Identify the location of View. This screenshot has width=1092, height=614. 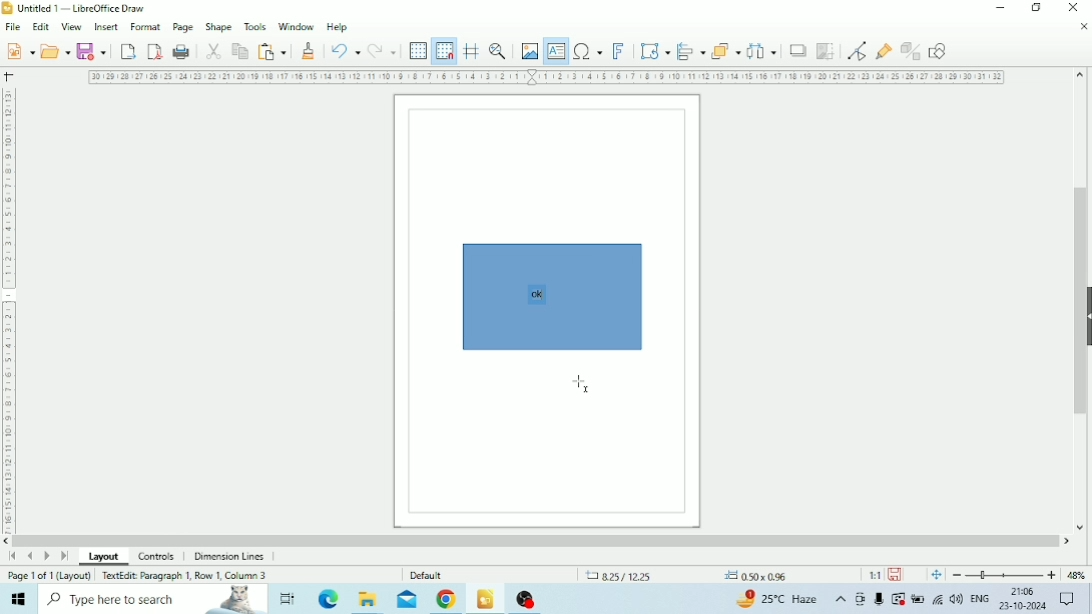
(72, 27).